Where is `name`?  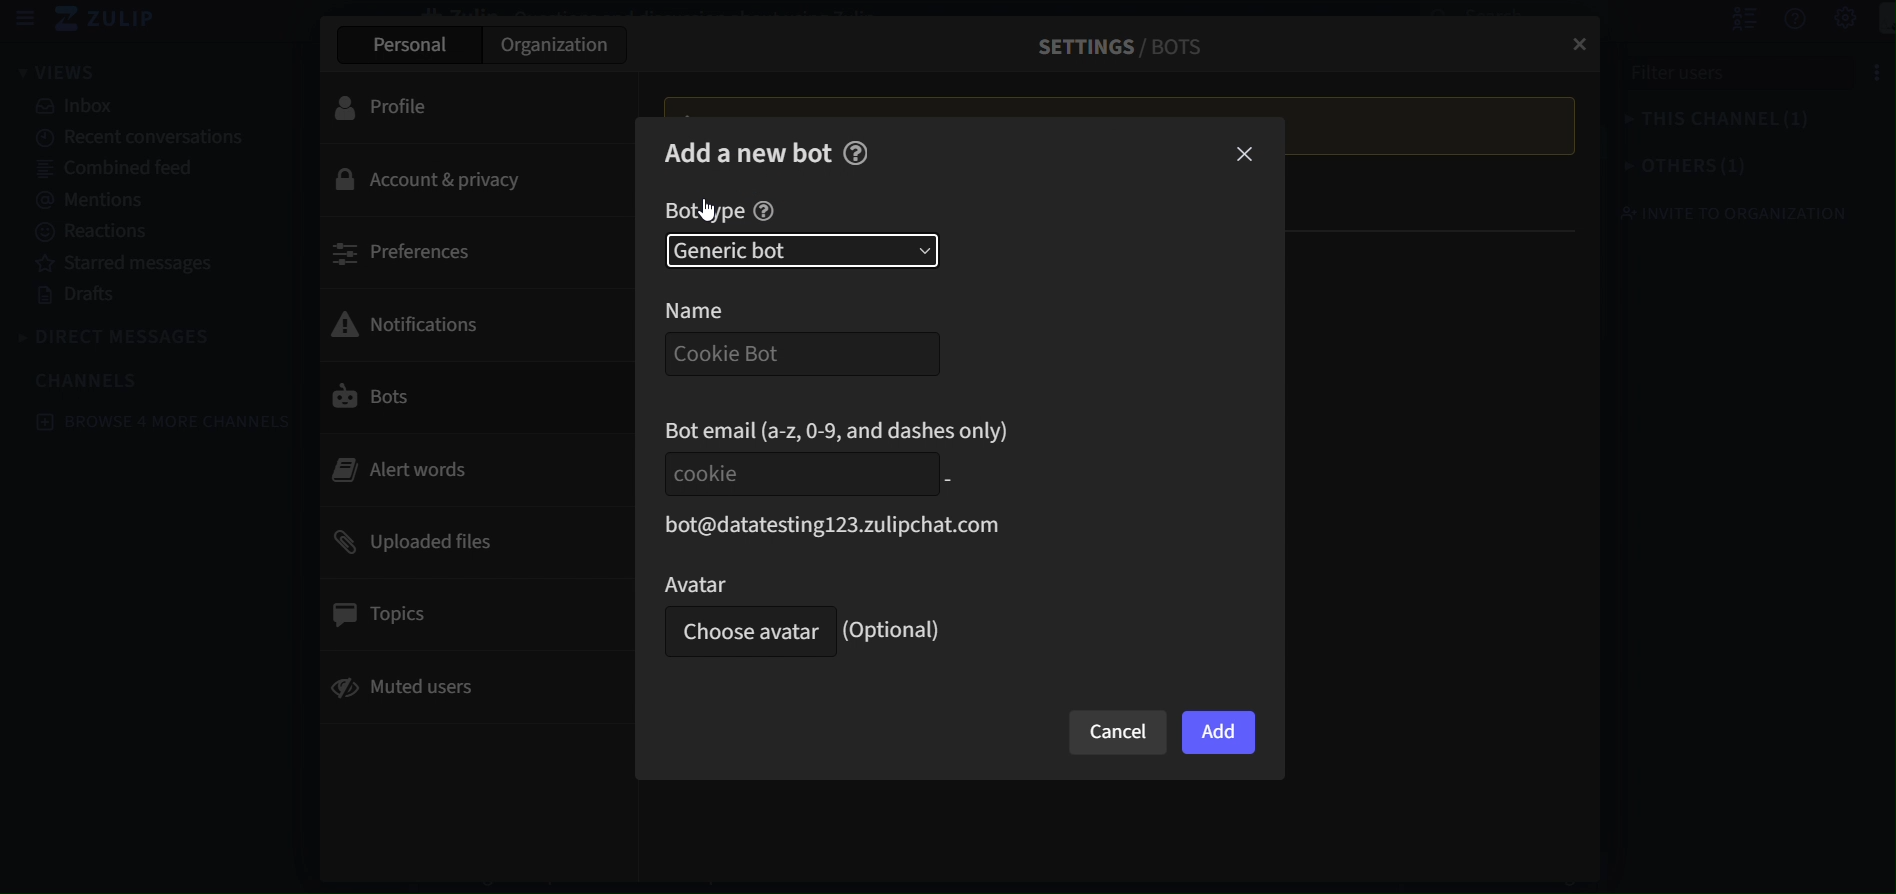
name is located at coordinates (719, 310).